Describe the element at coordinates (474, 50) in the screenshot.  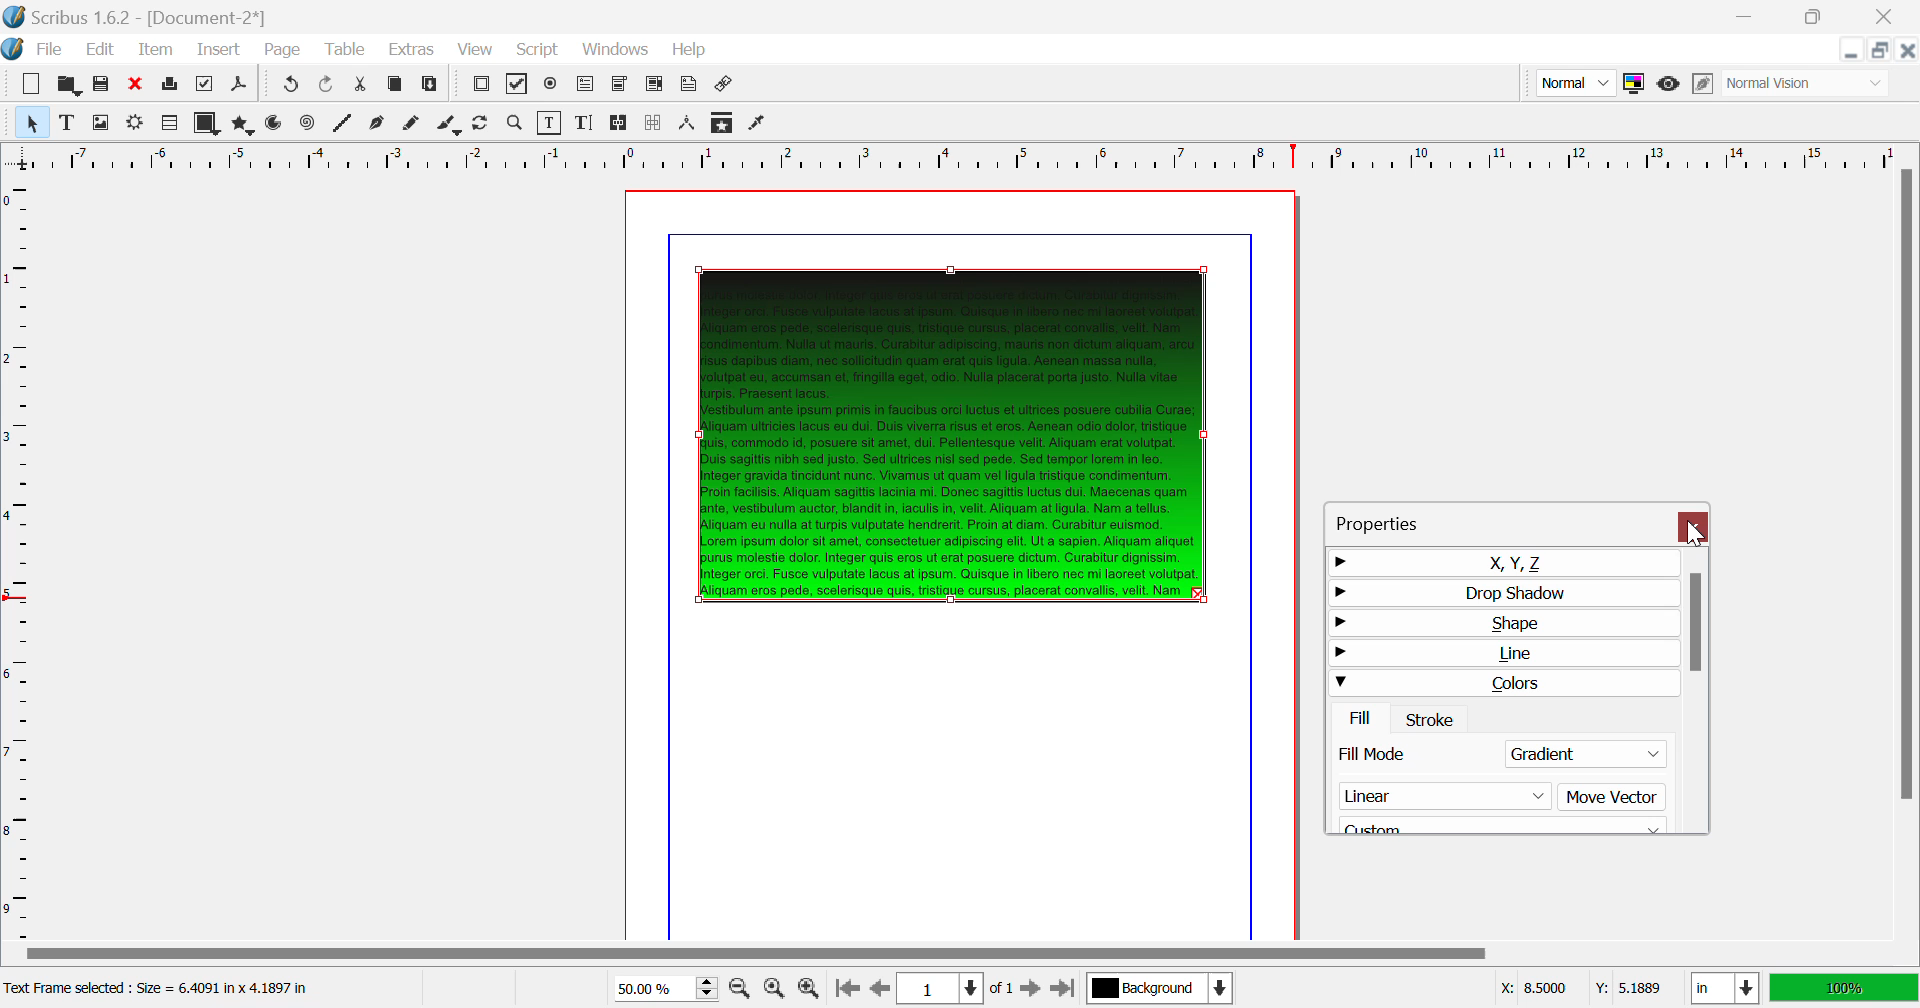
I see `View` at that location.